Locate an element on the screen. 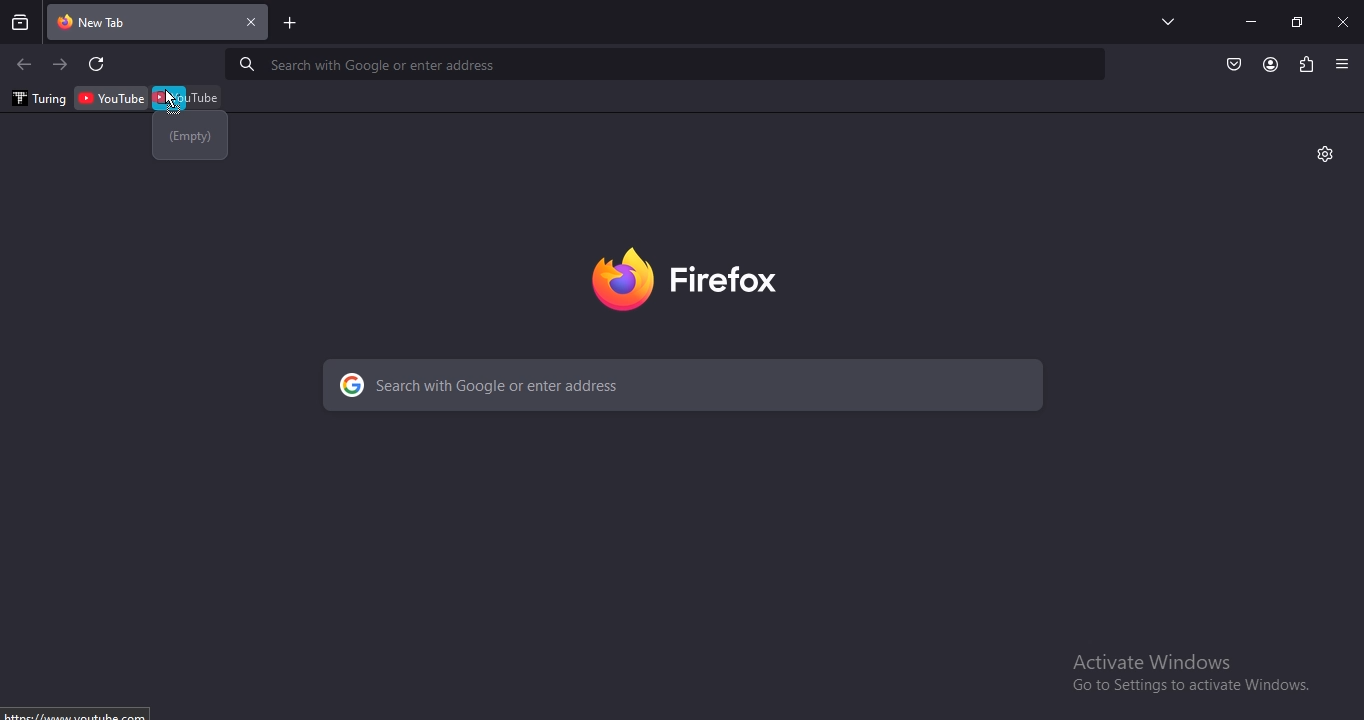 The image size is (1364, 720). cursor is located at coordinates (170, 99).